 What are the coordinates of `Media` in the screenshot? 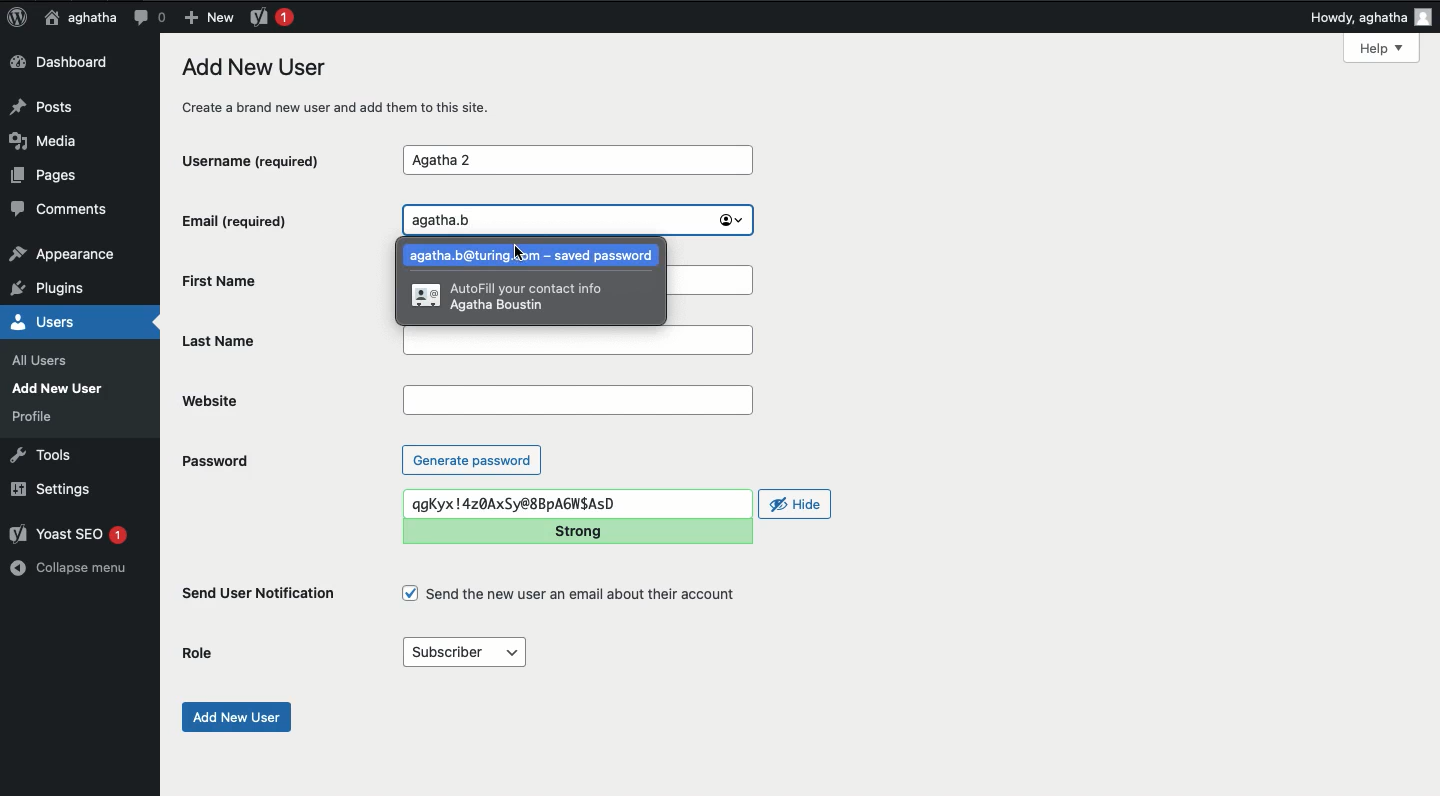 It's located at (50, 141).